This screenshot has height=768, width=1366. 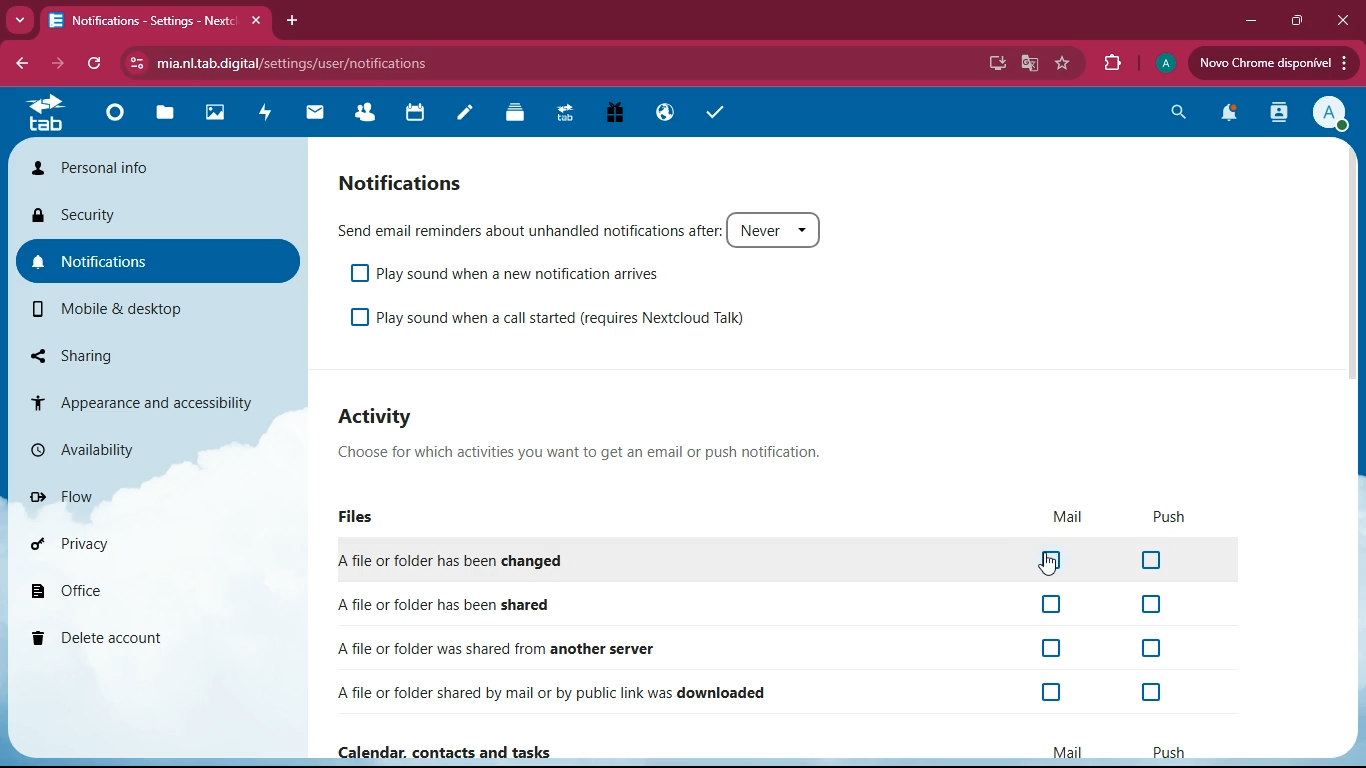 I want to click on google translate, so click(x=1032, y=63).